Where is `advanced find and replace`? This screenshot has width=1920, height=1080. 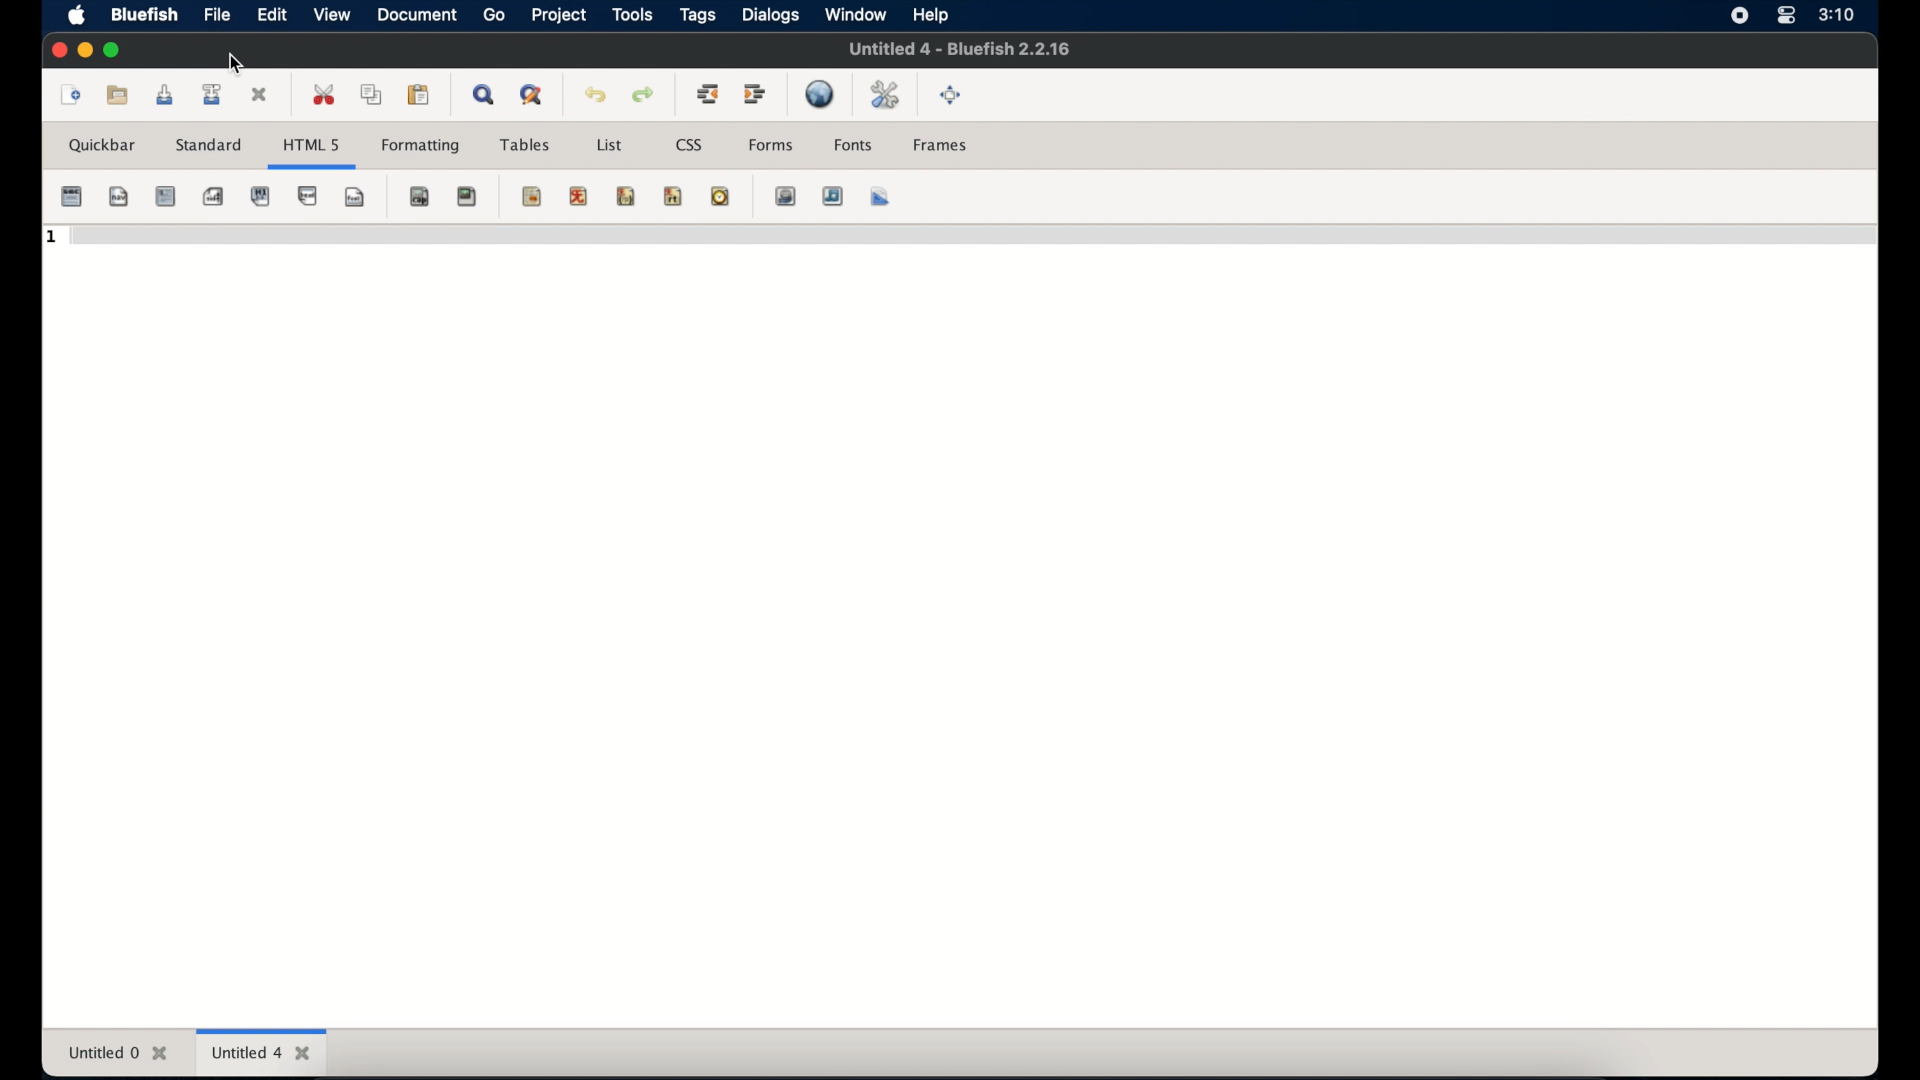
advanced find and replace is located at coordinates (533, 96).